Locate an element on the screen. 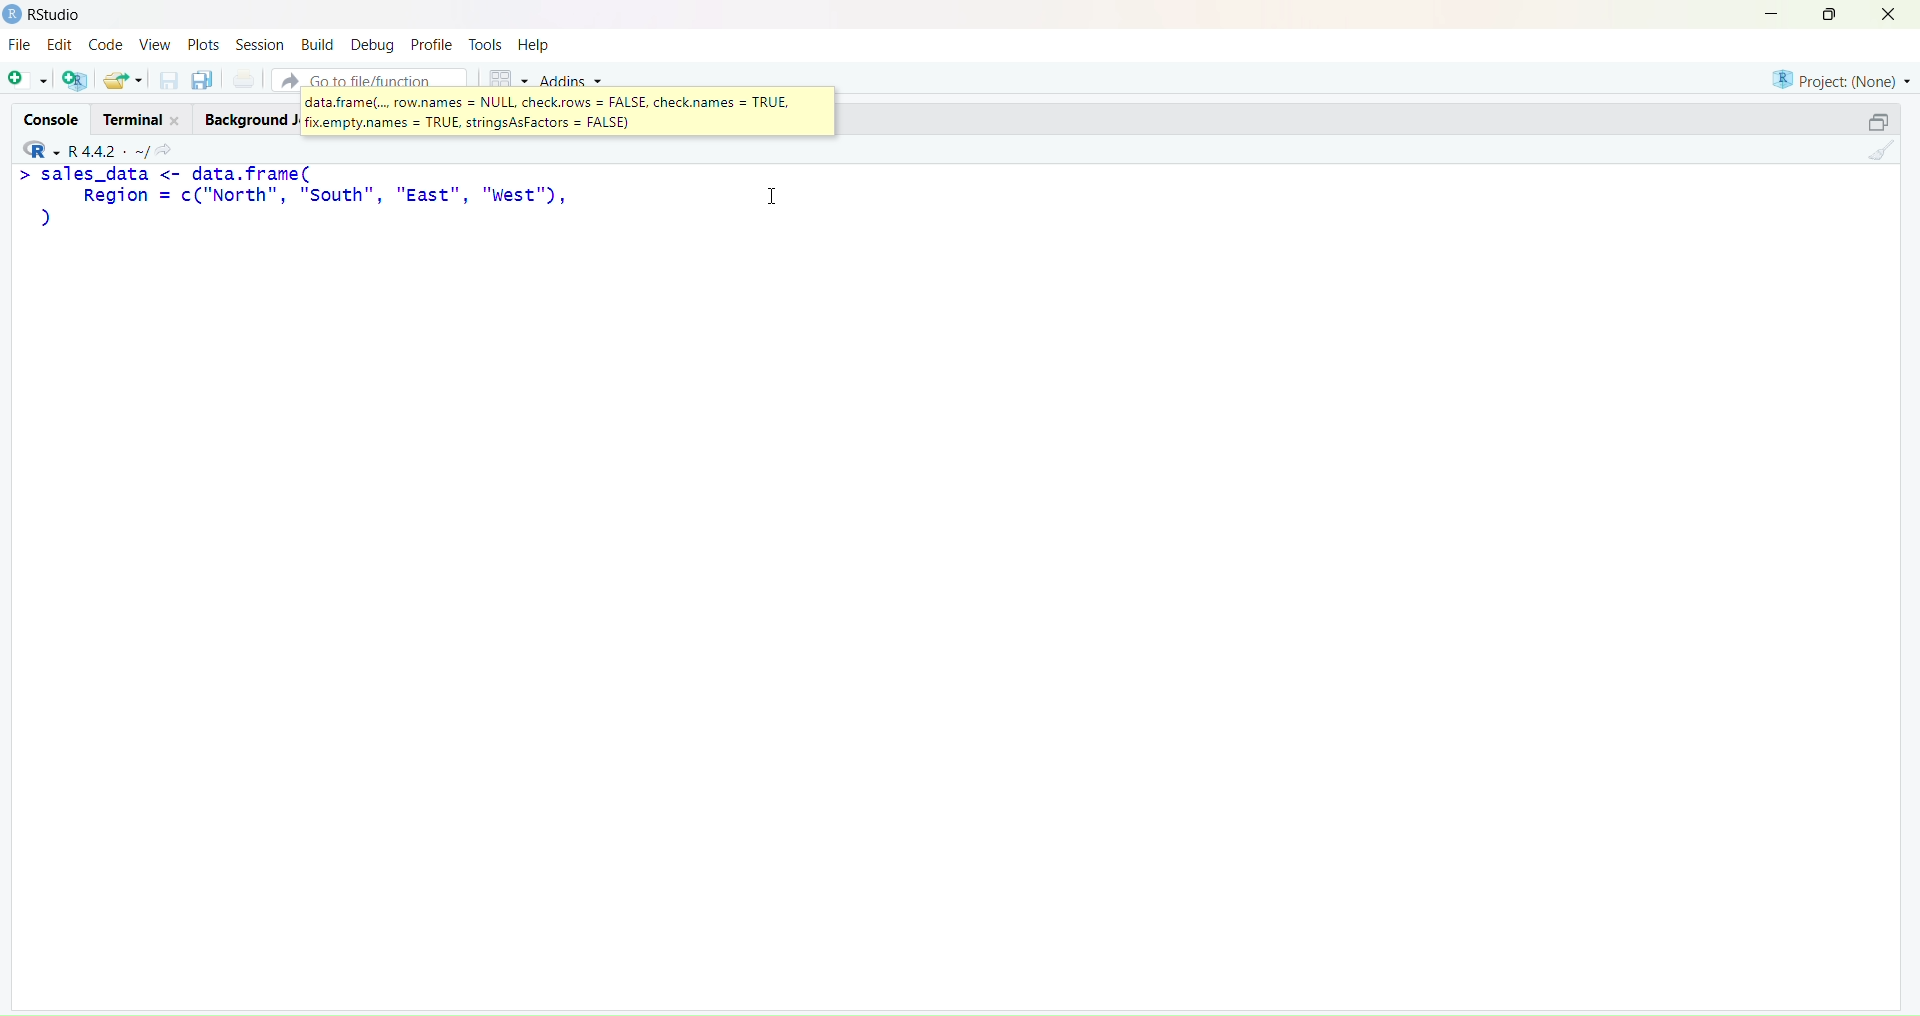  add multiple scripts is located at coordinates (76, 83).